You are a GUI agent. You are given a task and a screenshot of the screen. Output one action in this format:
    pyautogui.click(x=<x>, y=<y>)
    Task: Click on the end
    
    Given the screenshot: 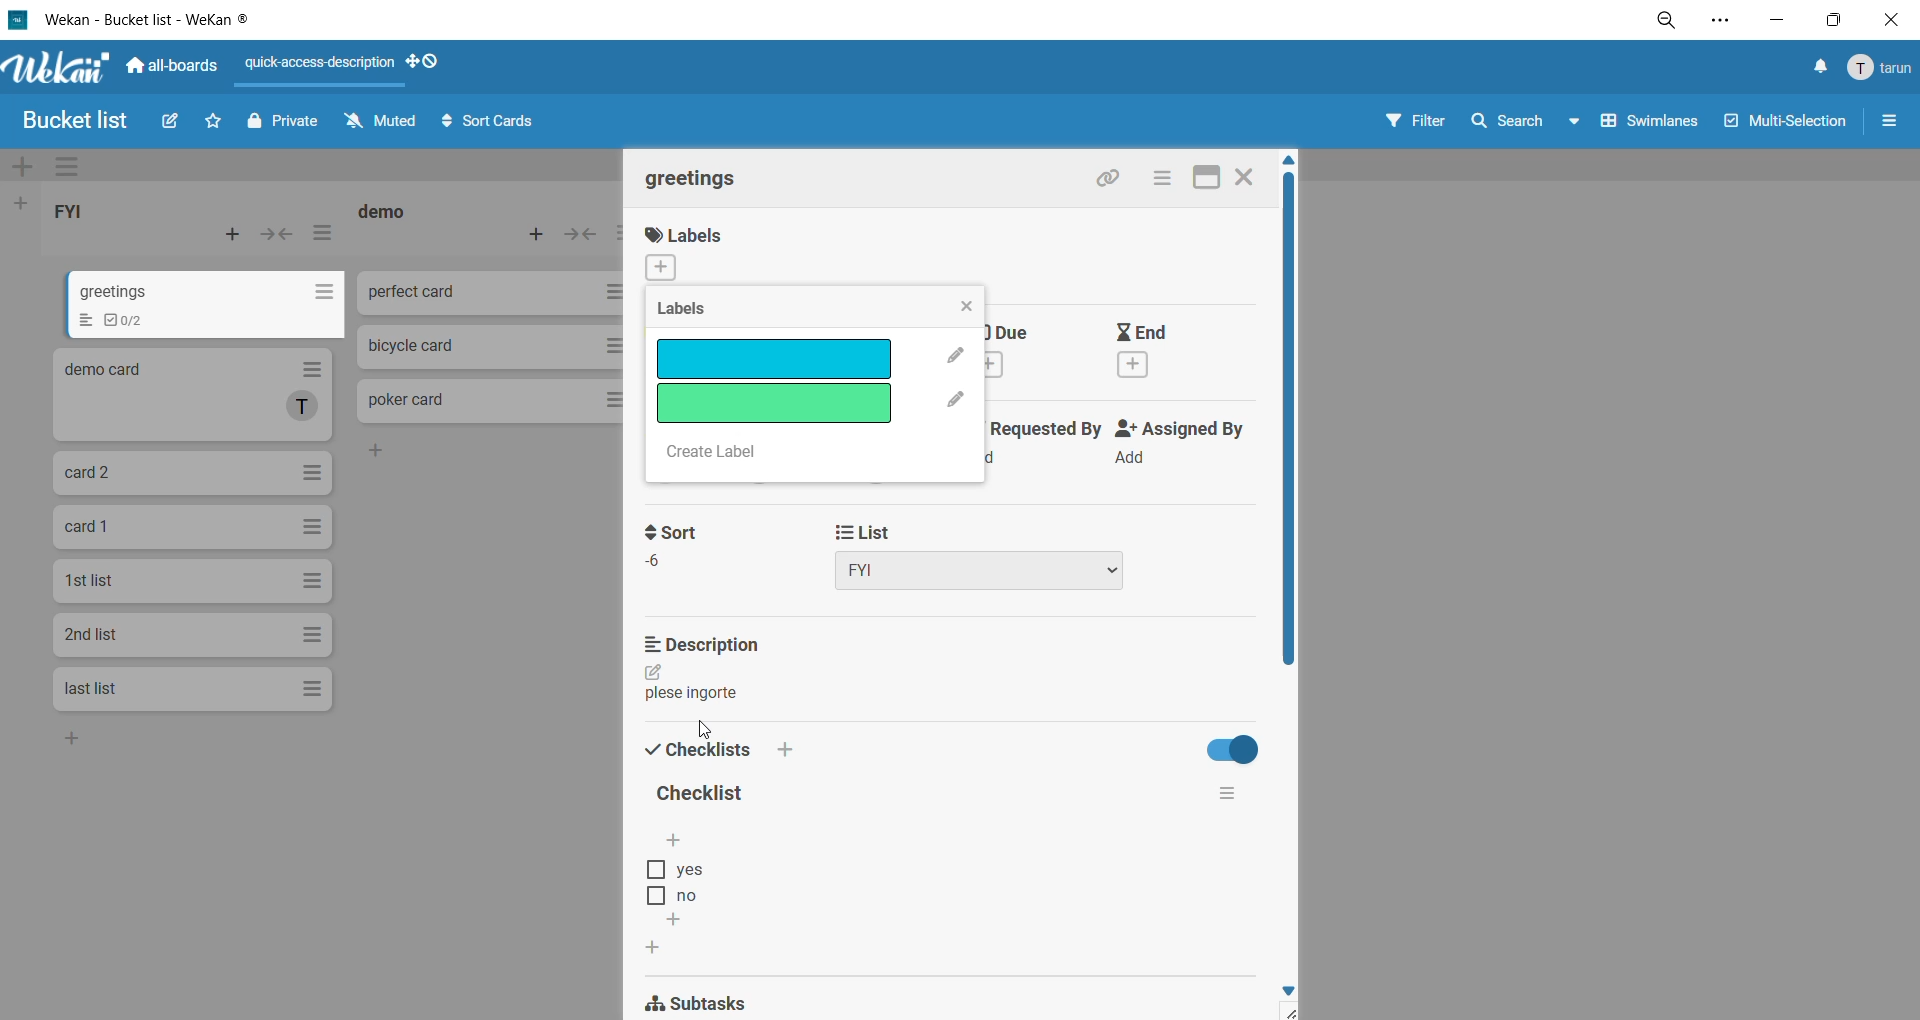 What is the action you would take?
    pyautogui.click(x=1159, y=349)
    